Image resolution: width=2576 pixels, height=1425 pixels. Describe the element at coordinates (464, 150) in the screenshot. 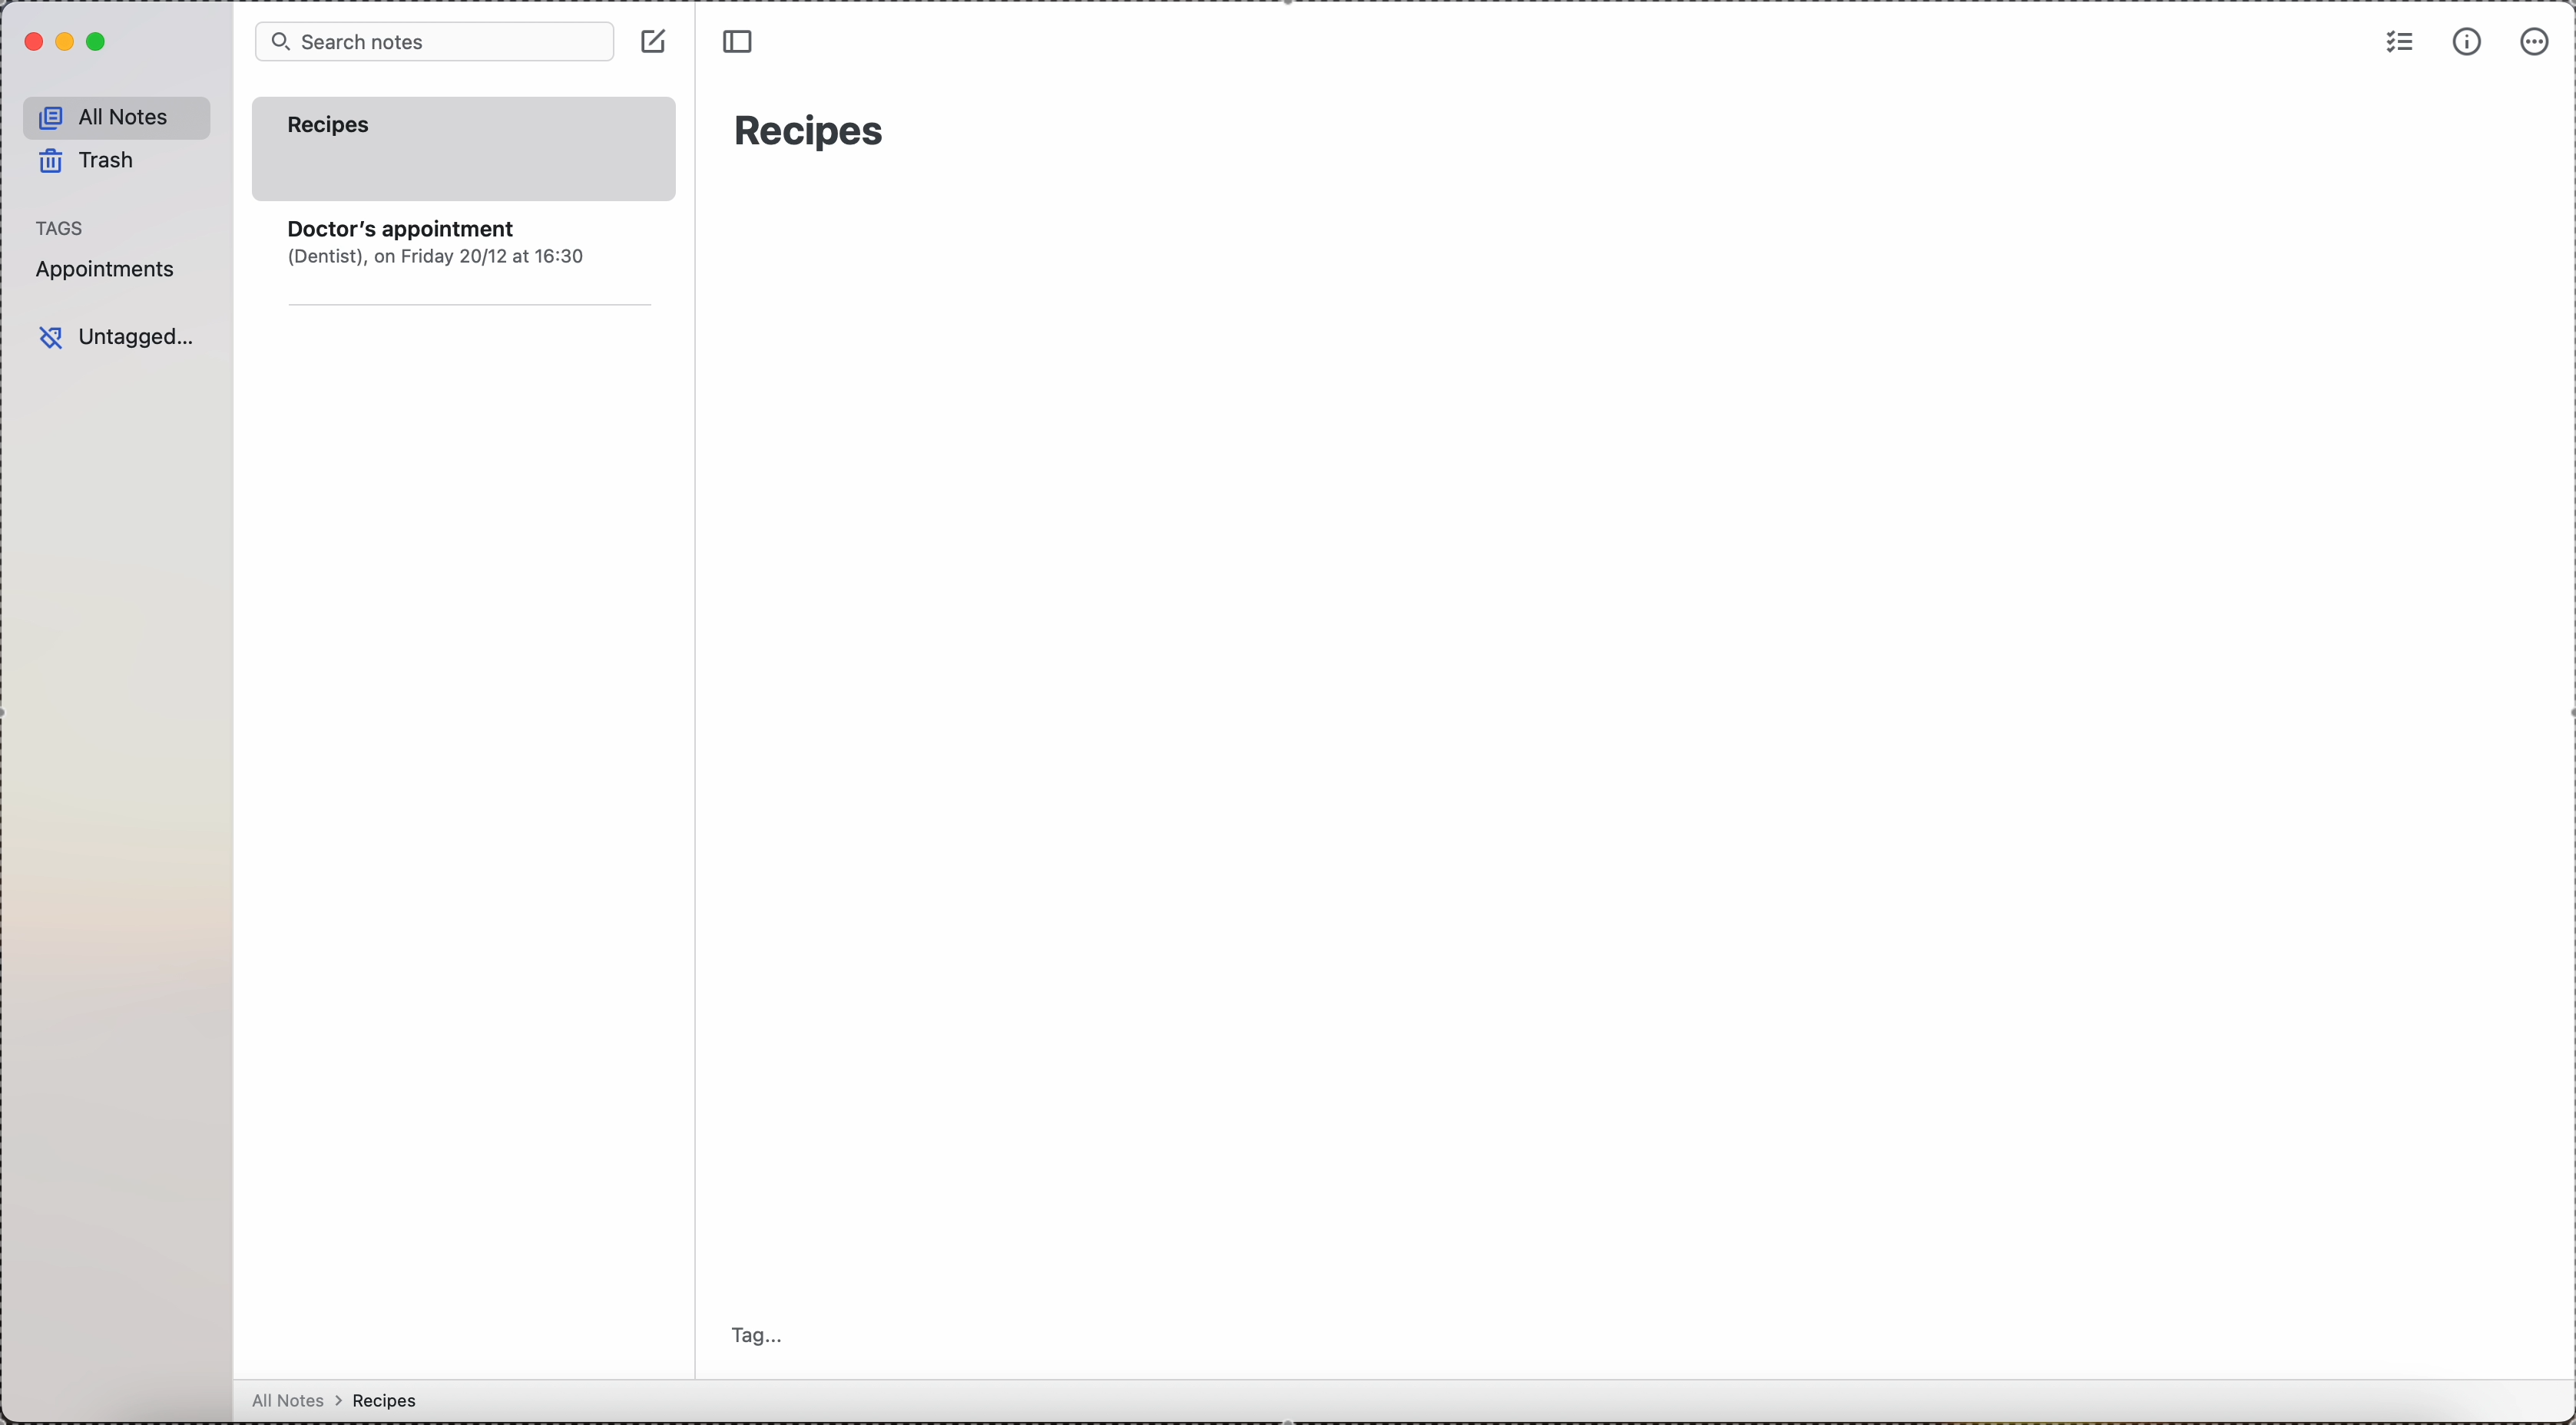

I see `recipes note` at that location.